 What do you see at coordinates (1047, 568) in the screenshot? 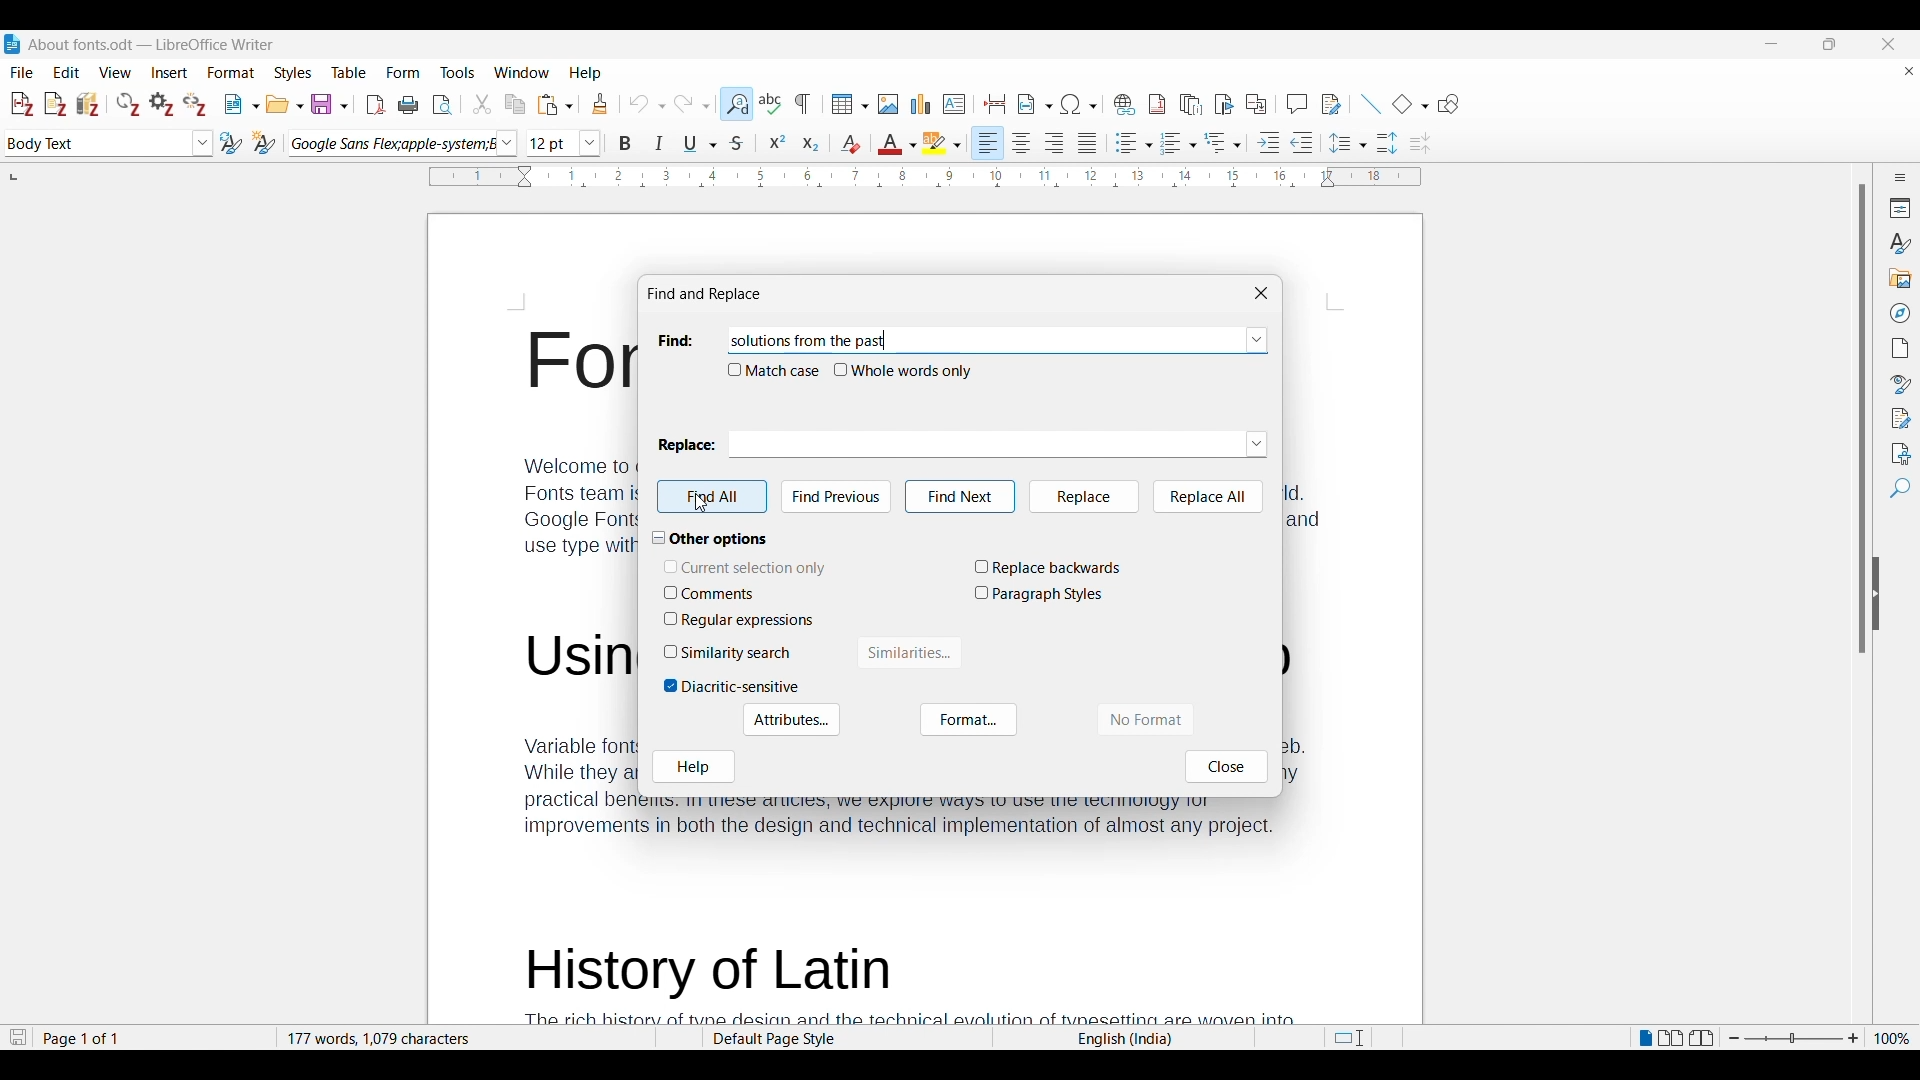
I see `Toggle for Replace backwards` at bounding box center [1047, 568].